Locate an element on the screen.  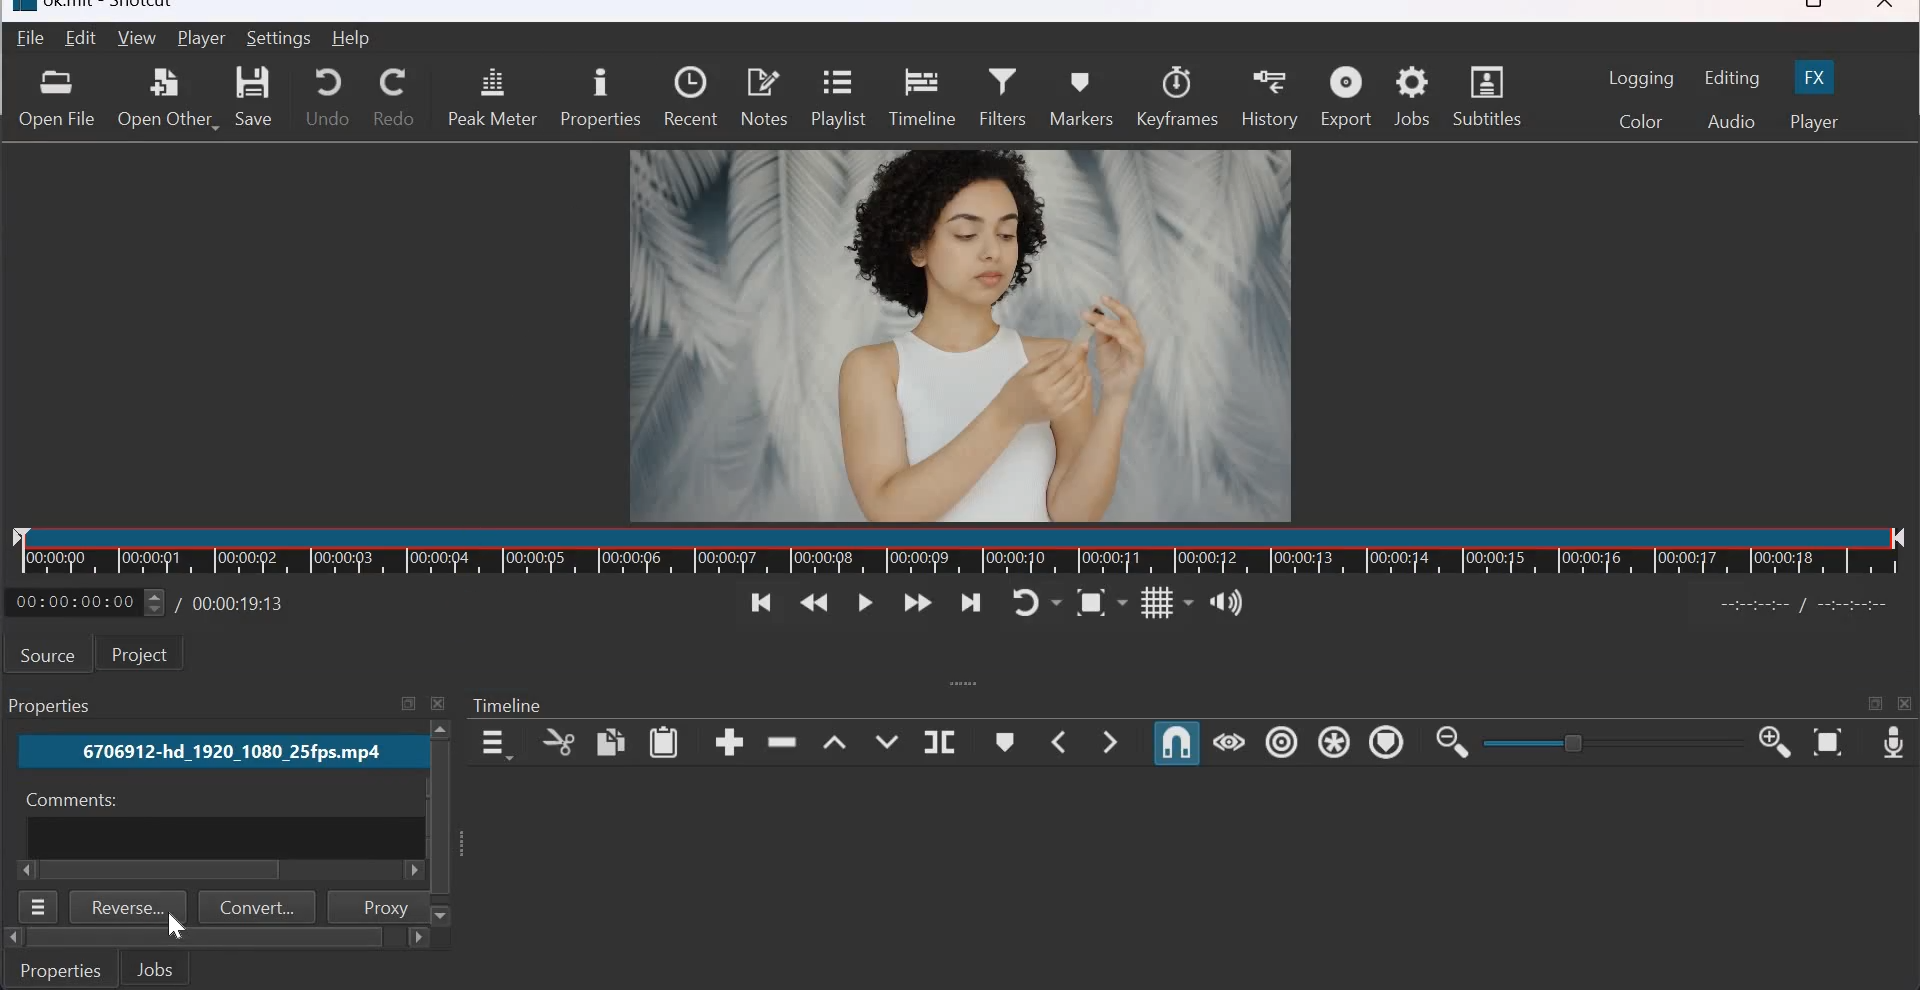
canvas is located at coordinates (965, 334).